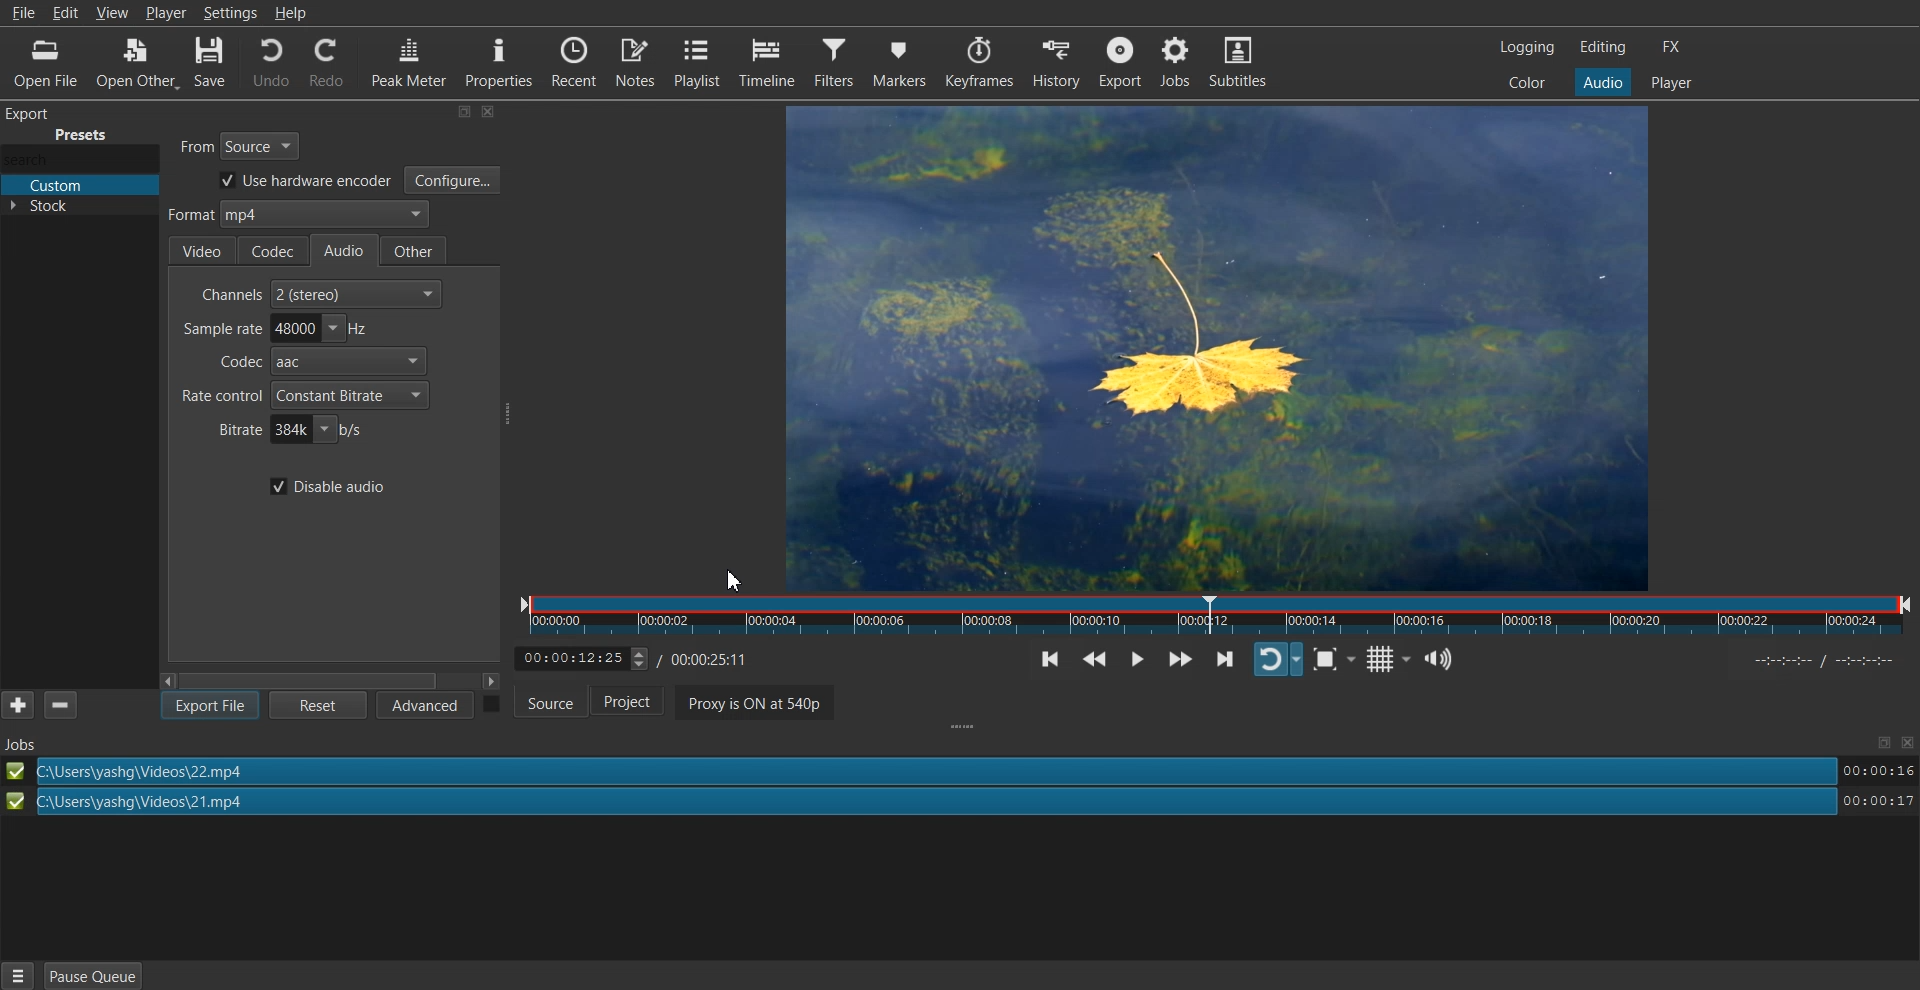 The width and height of the screenshot is (1920, 990). What do you see at coordinates (19, 975) in the screenshot?
I see `Hamburger Menu` at bounding box center [19, 975].